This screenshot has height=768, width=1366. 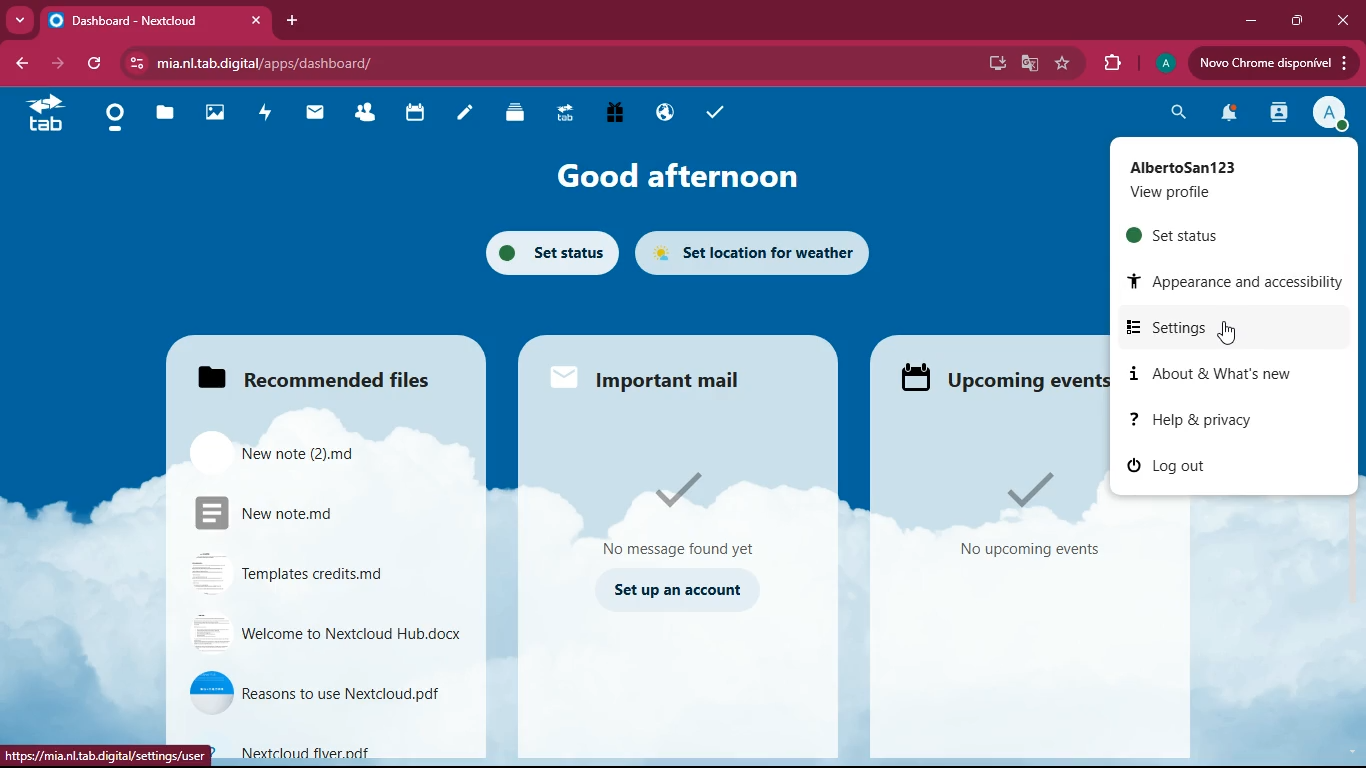 I want to click on log out, so click(x=1169, y=467).